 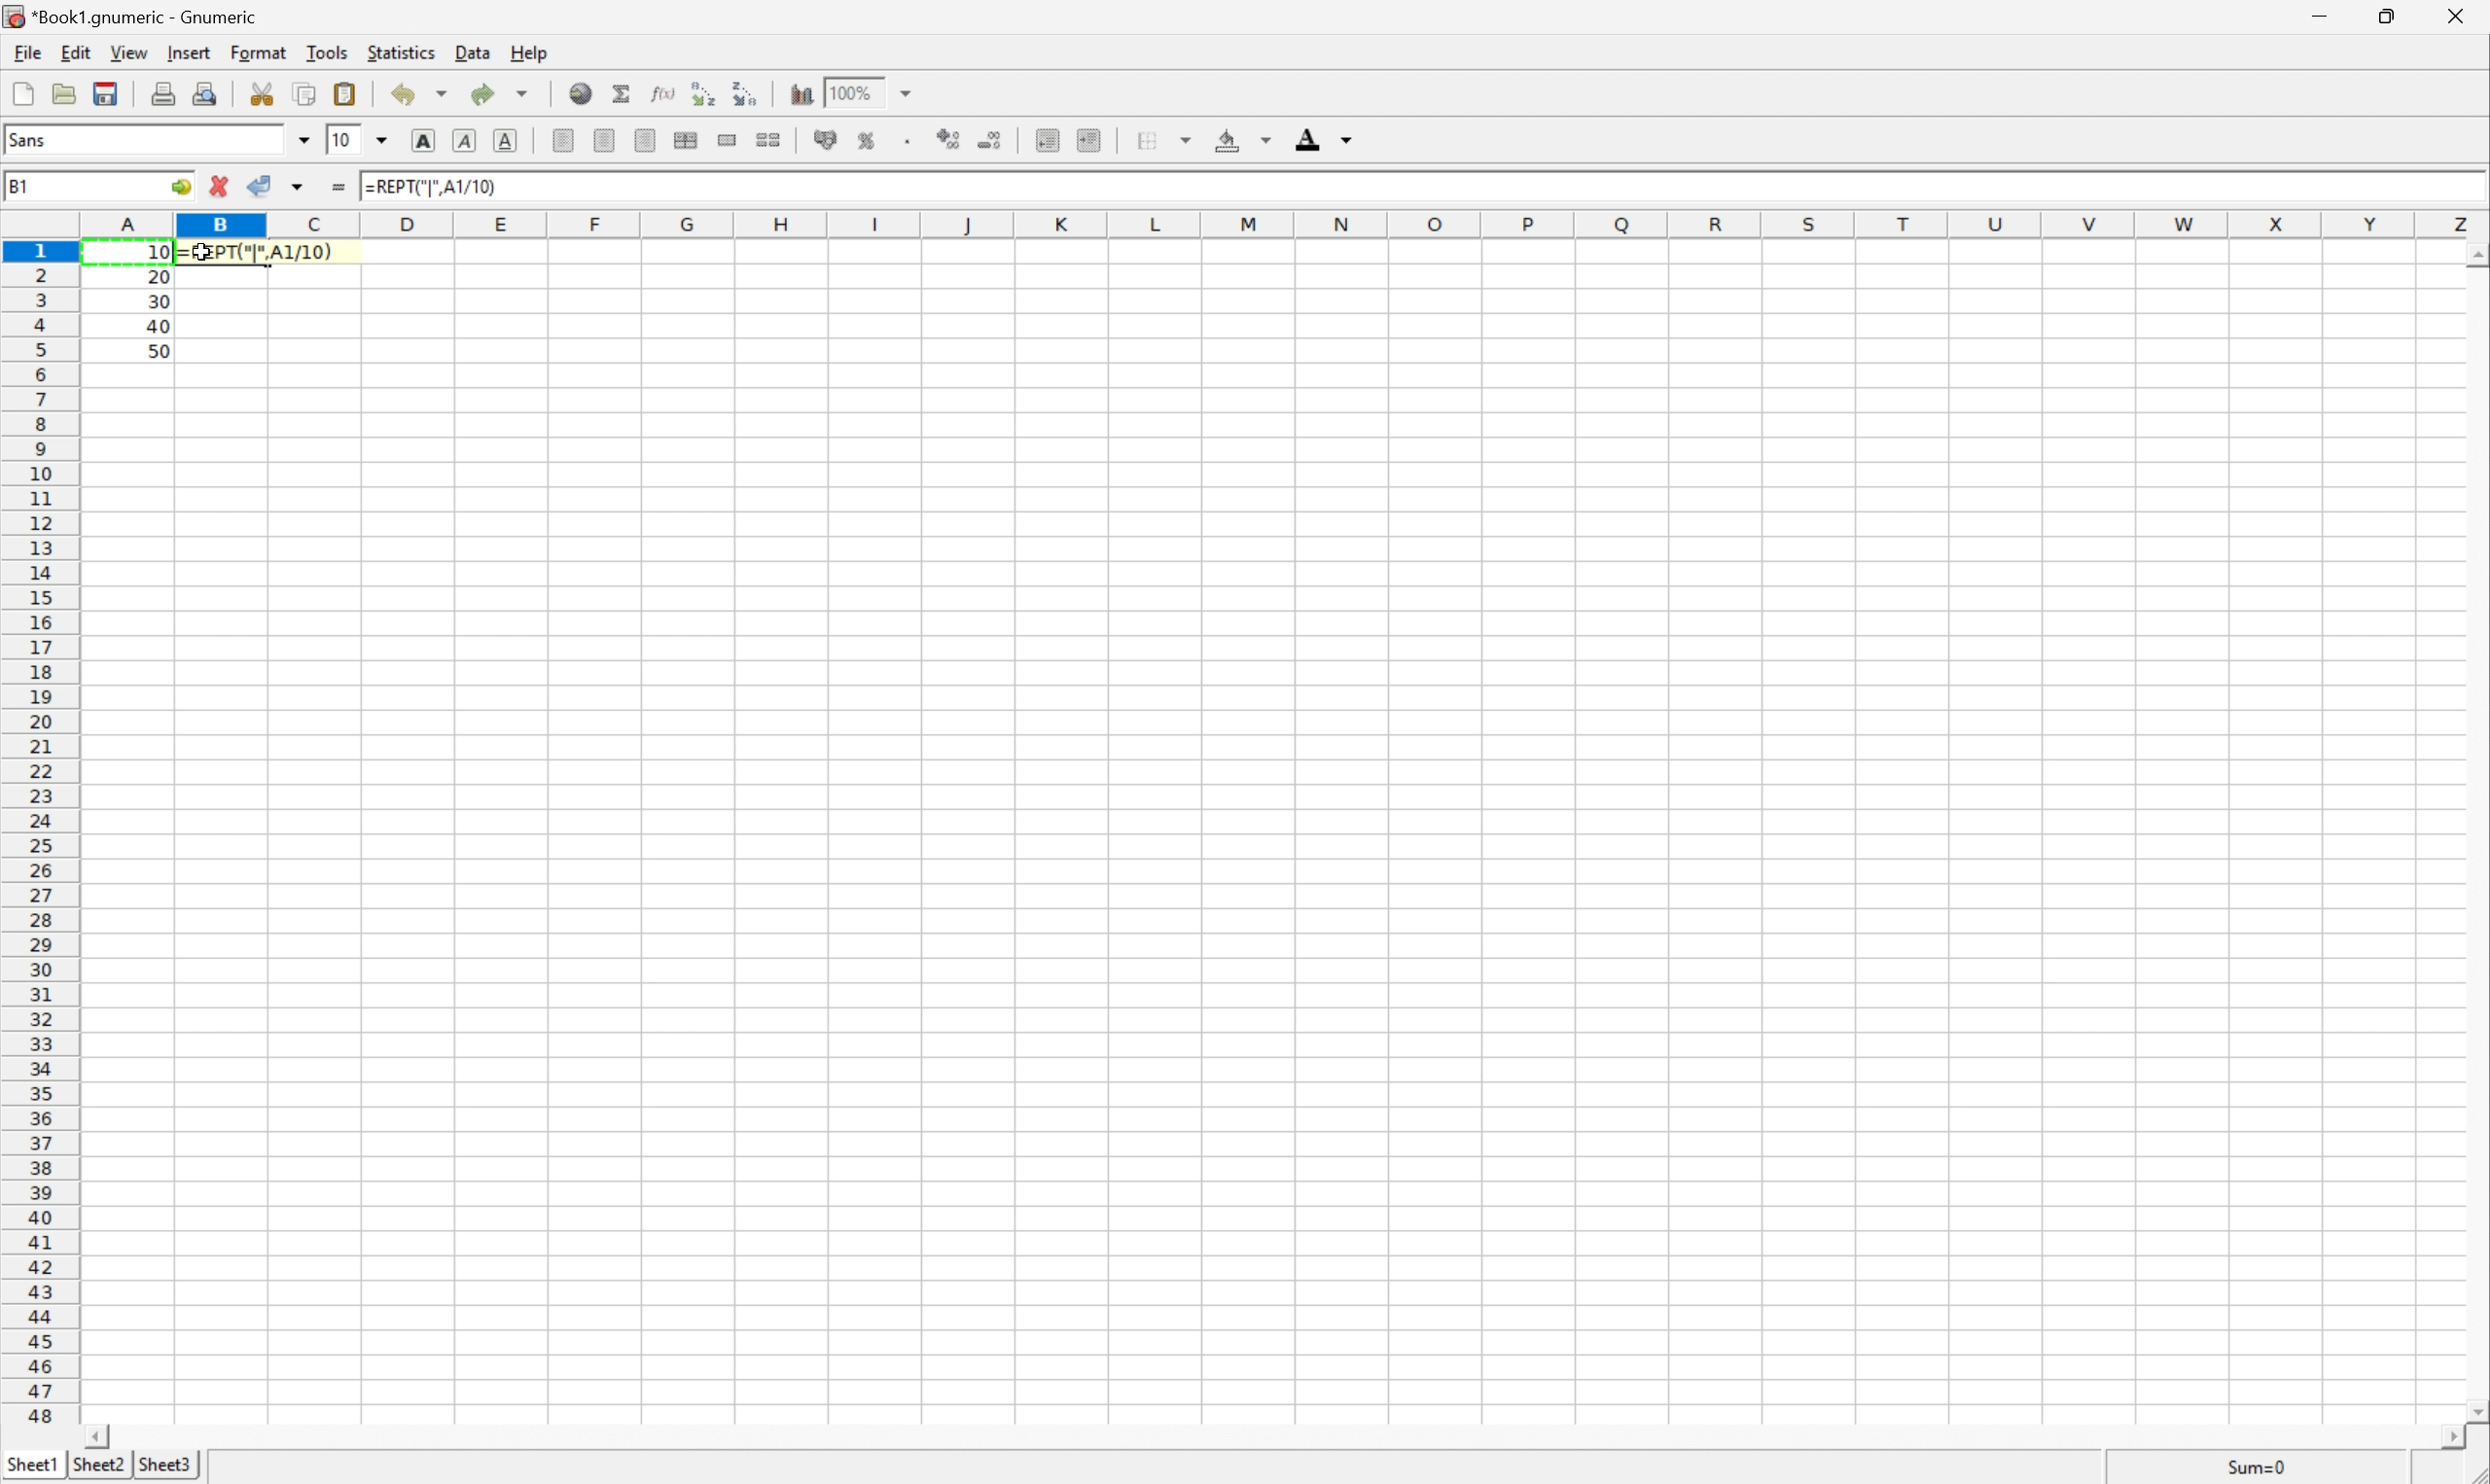 I want to click on Edit, so click(x=75, y=51).